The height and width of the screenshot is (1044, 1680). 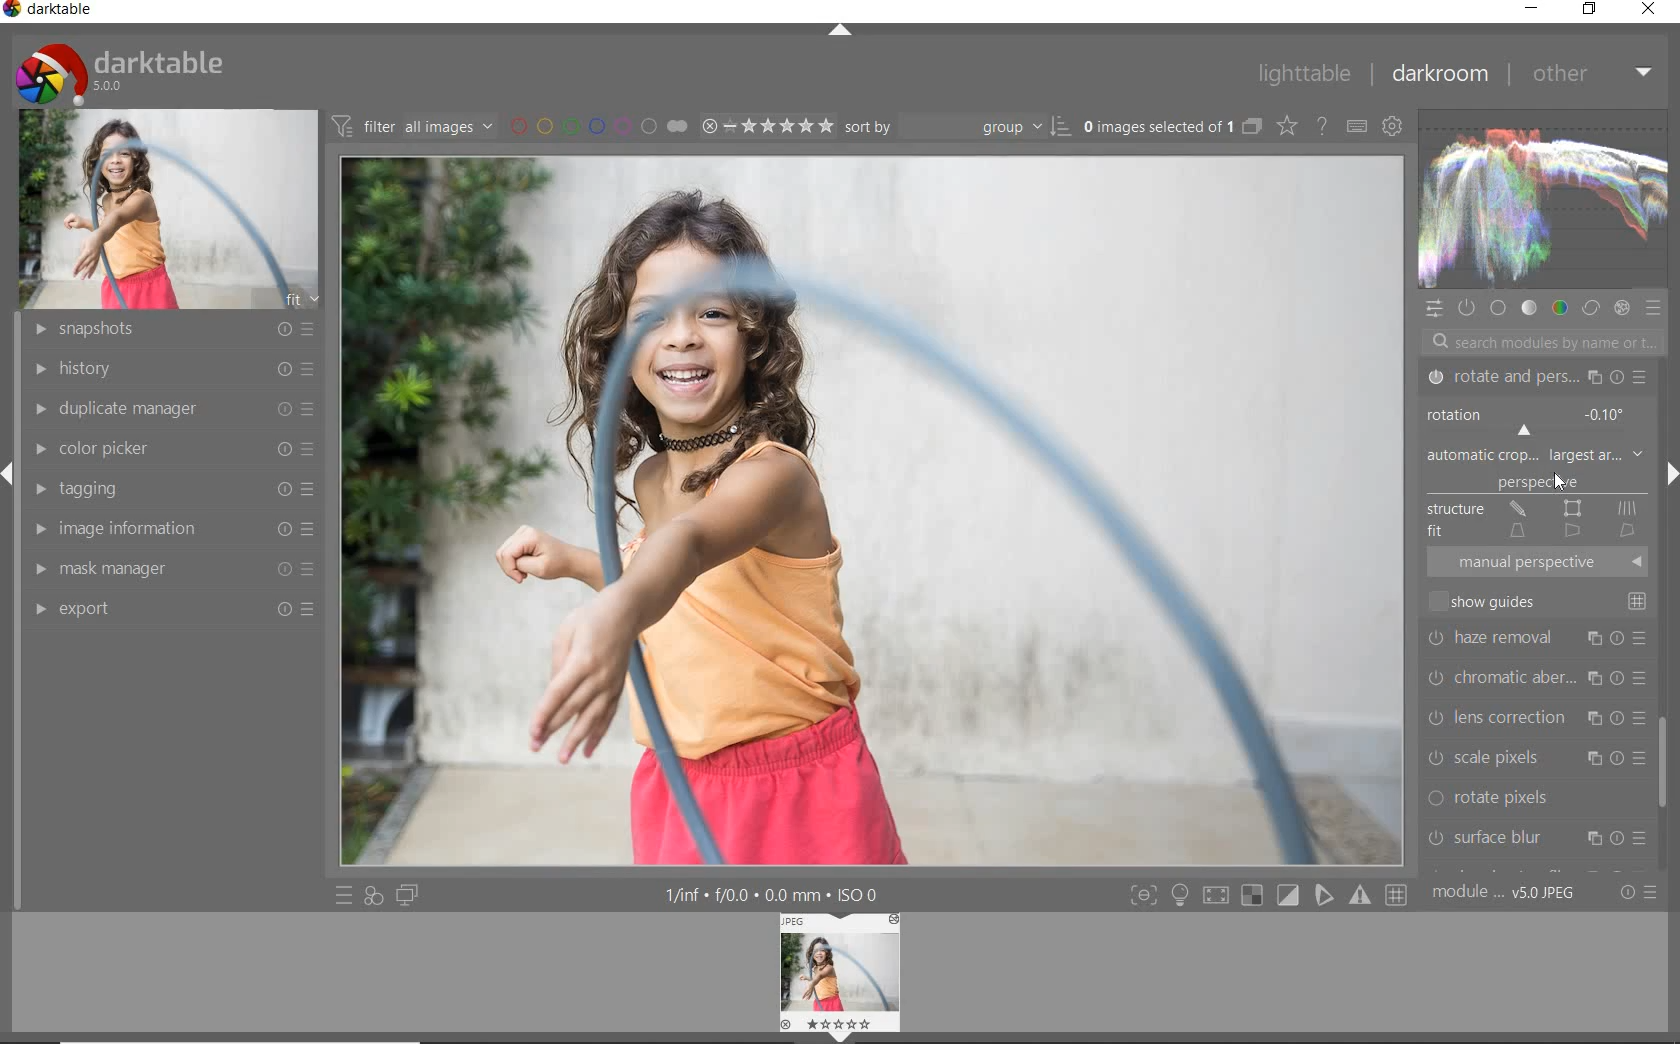 I want to click on display a second darkroom image window, so click(x=406, y=896).